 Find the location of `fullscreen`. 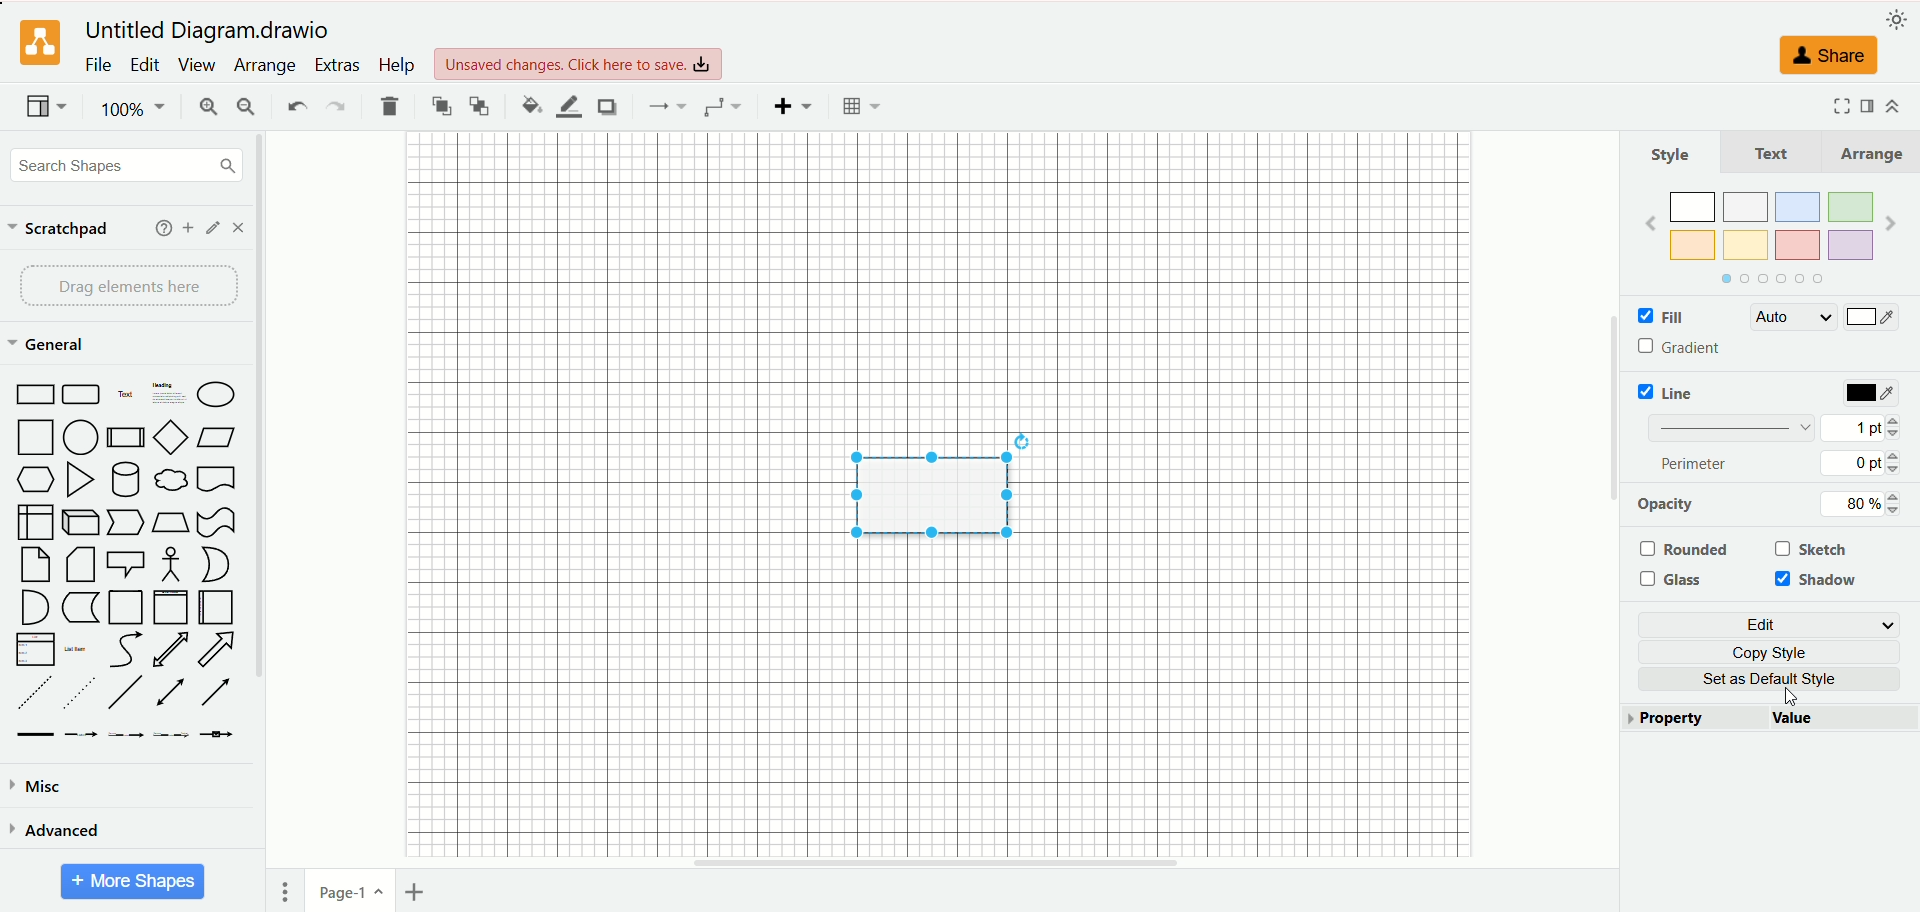

fullscreen is located at coordinates (1838, 105).